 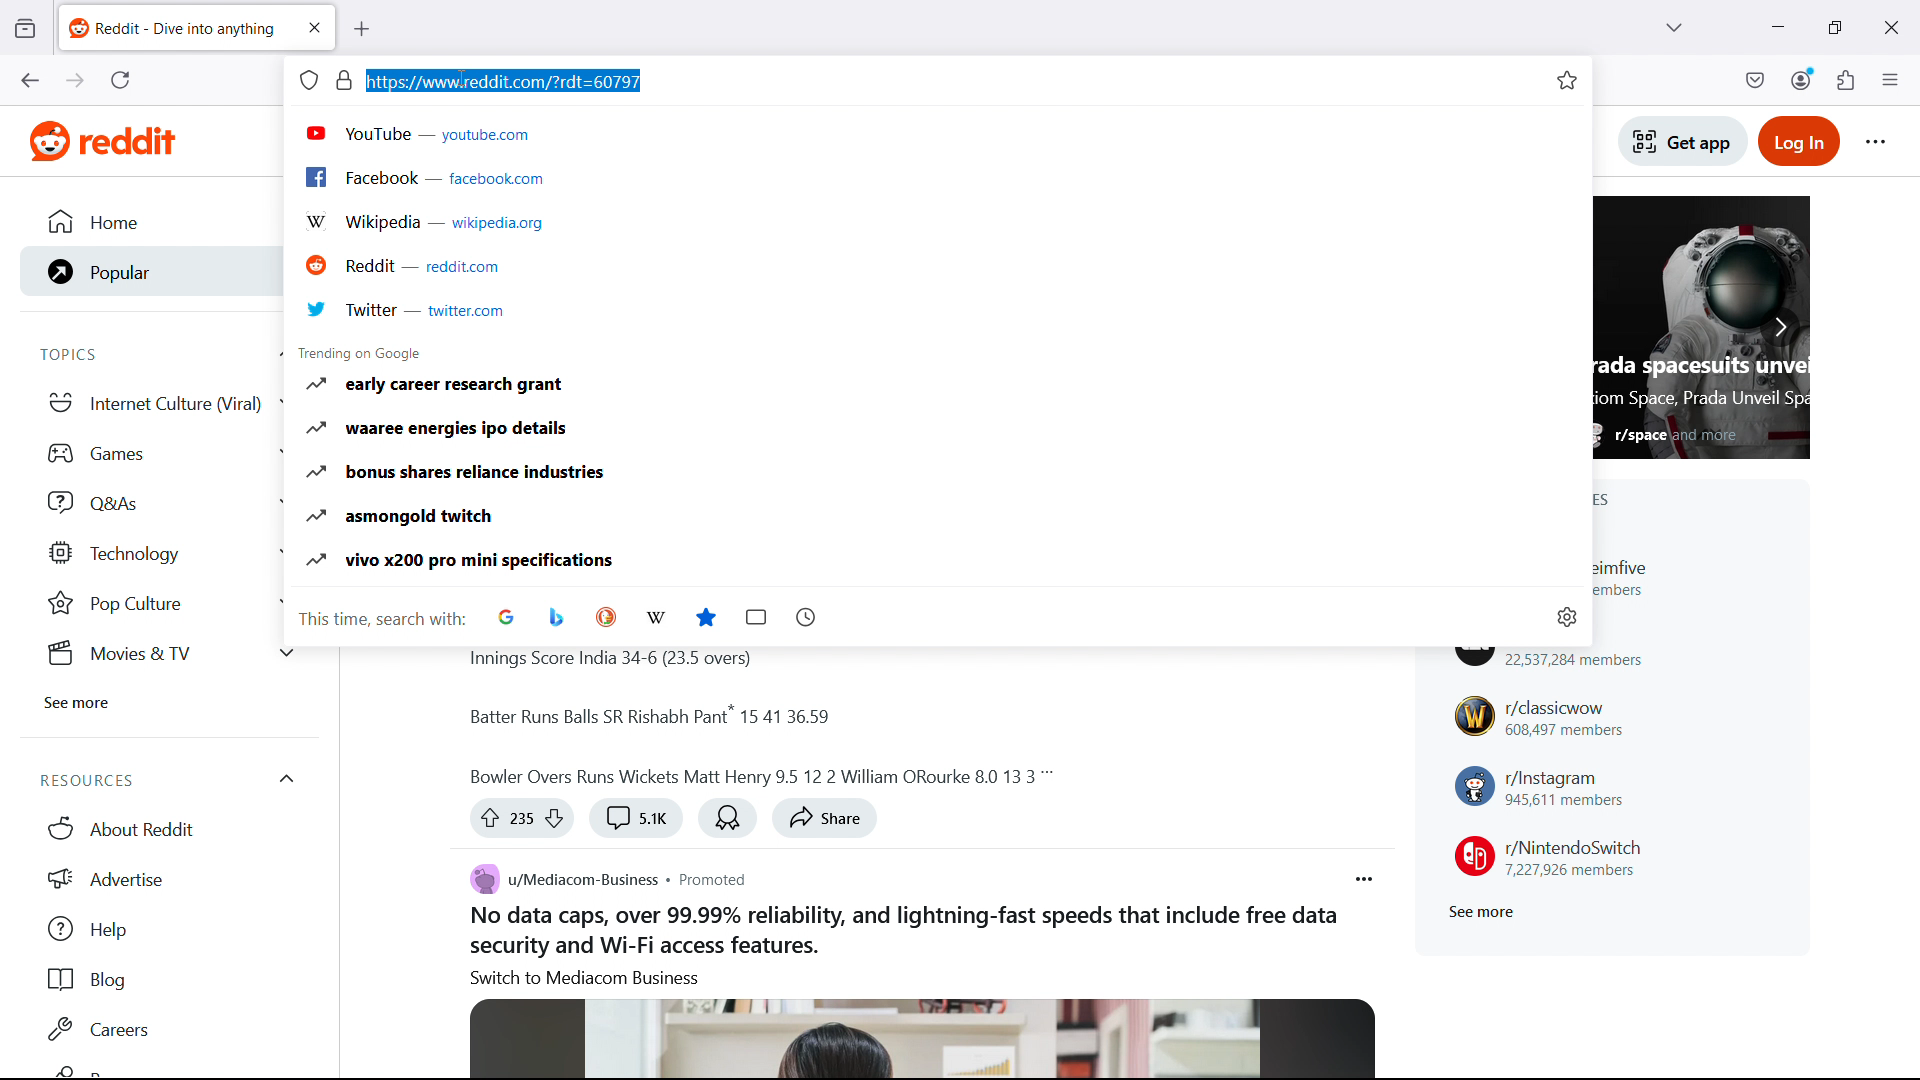 I want to click on go back one page, so click(x=29, y=79).